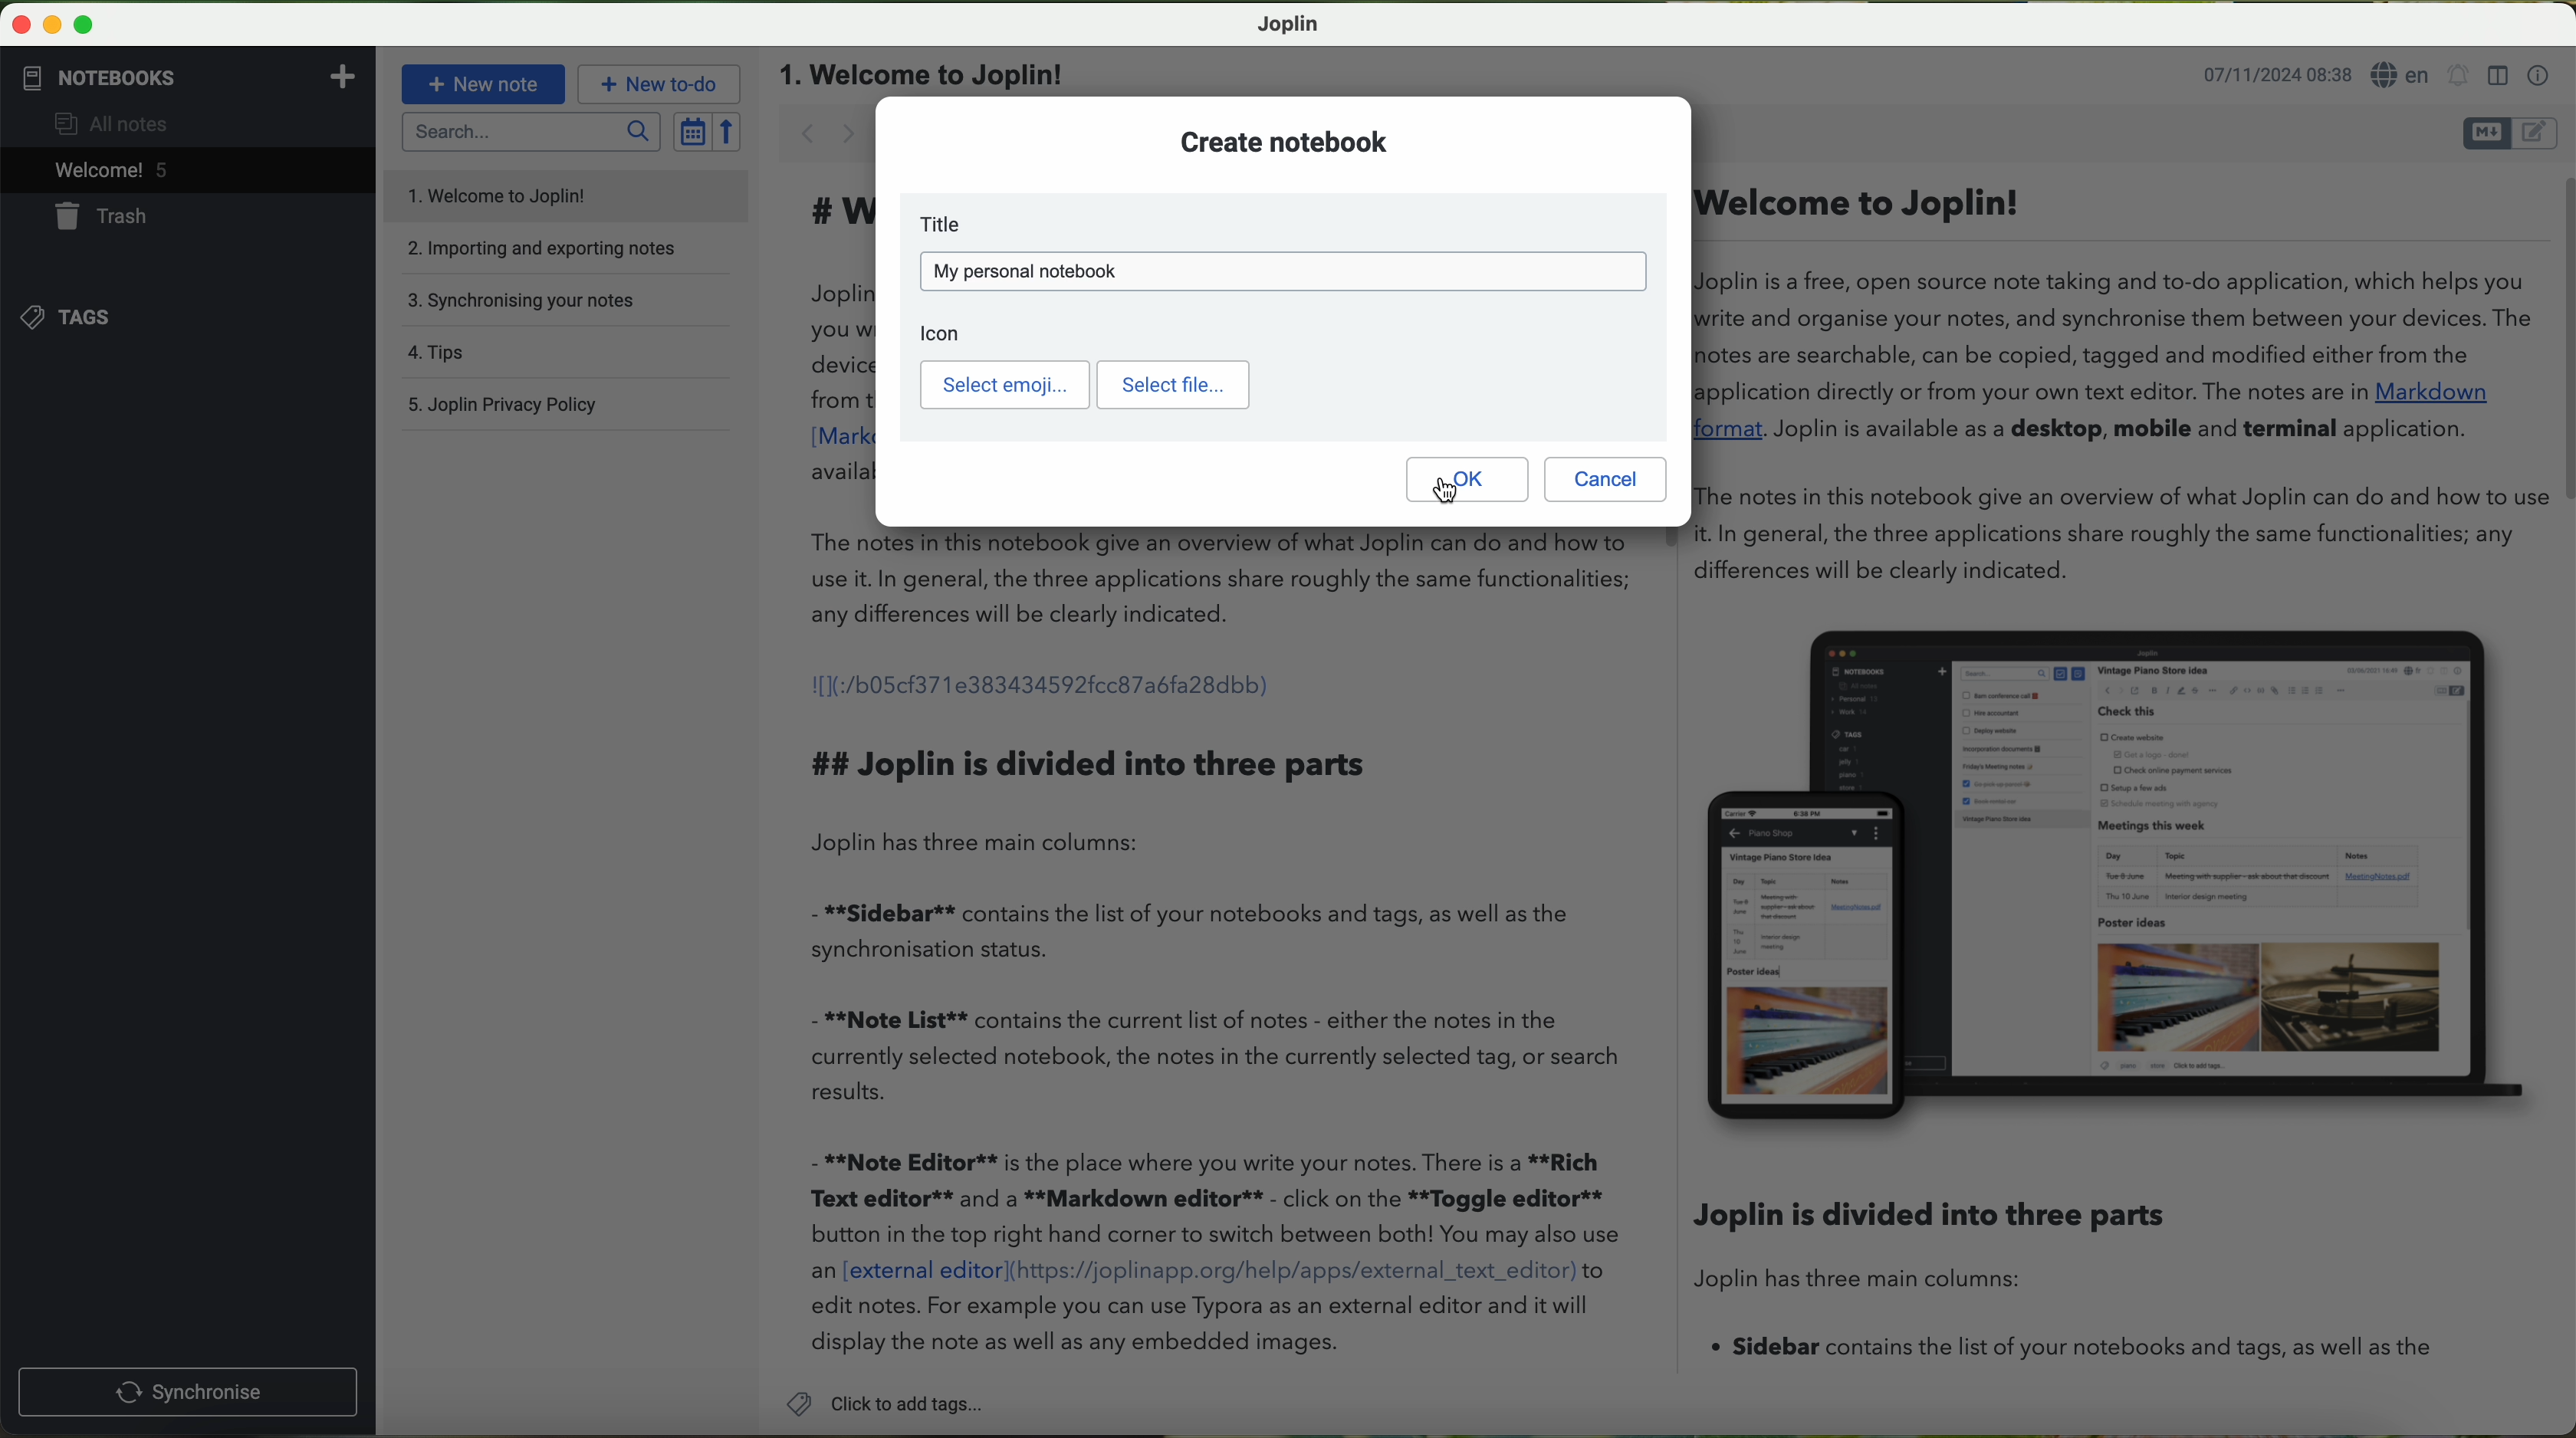 The height and width of the screenshot is (1438, 2576). I want to click on Cancel, so click(1607, 479).